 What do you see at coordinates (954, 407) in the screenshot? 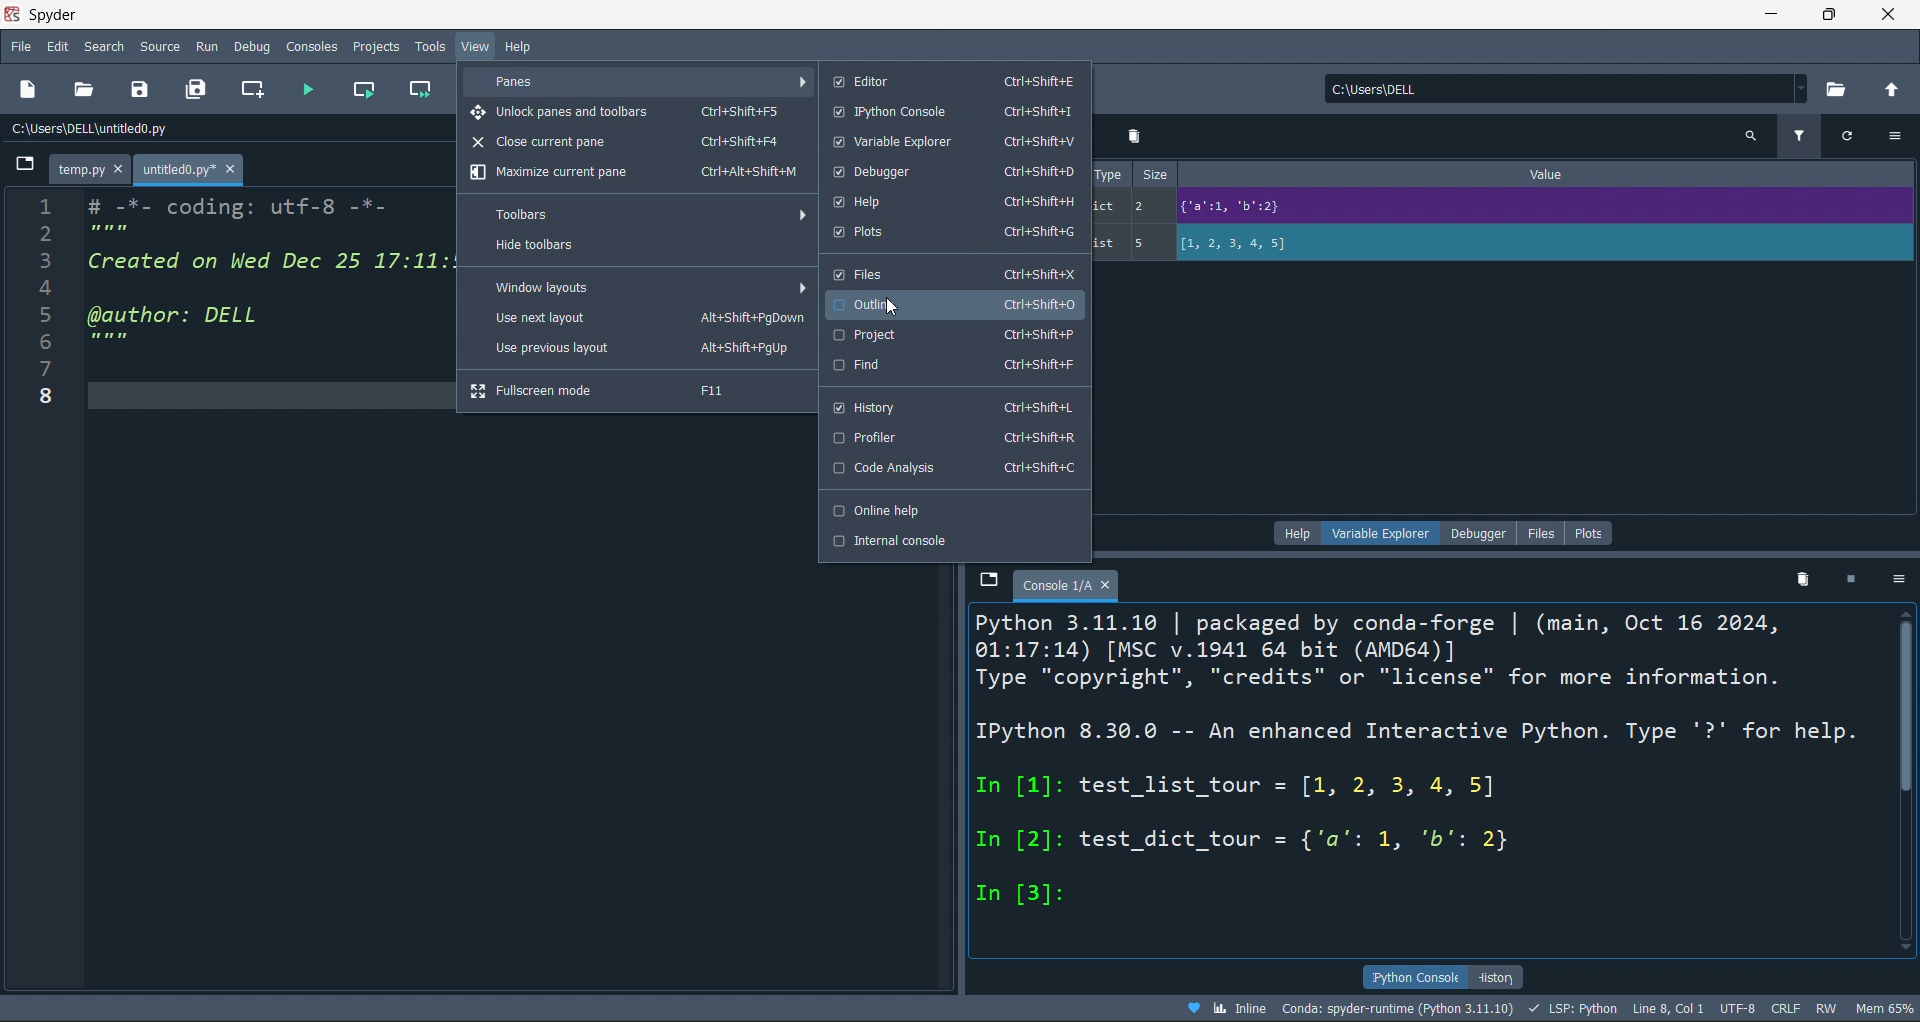
I see `history` at bounding box center [954, 407].